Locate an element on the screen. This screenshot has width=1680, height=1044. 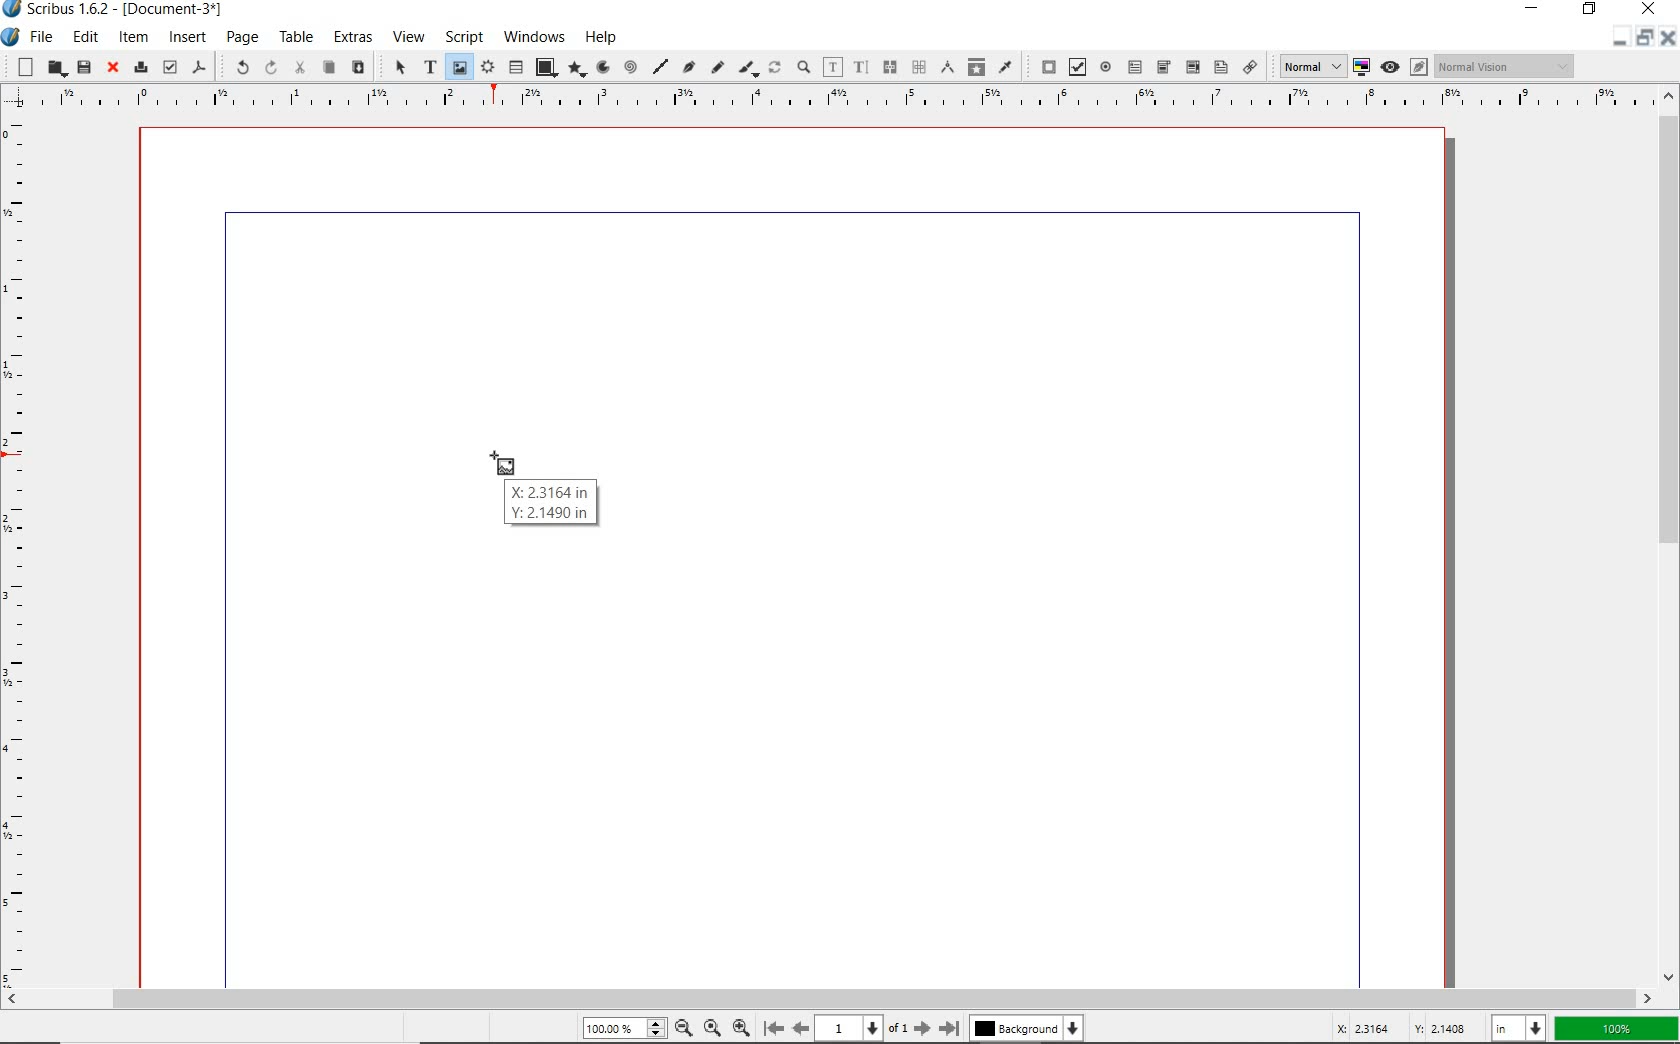
TABLE is located at coordinates (297, 36).